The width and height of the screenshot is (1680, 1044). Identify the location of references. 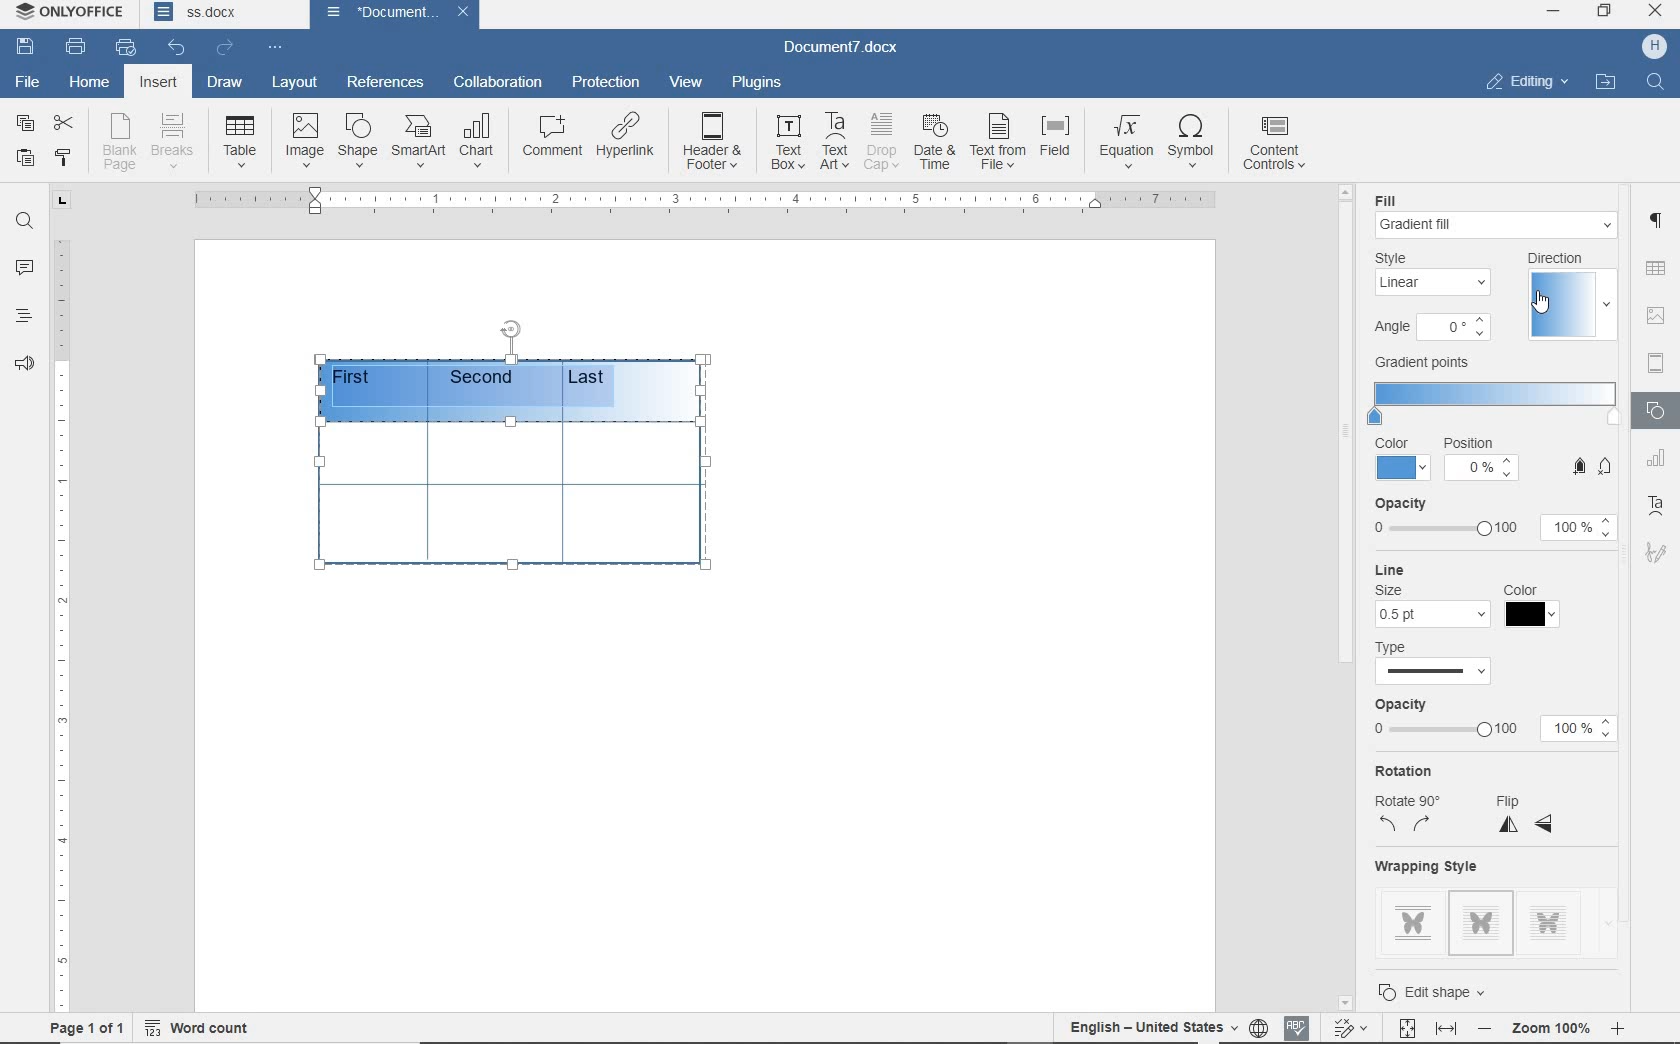
(385, 79).